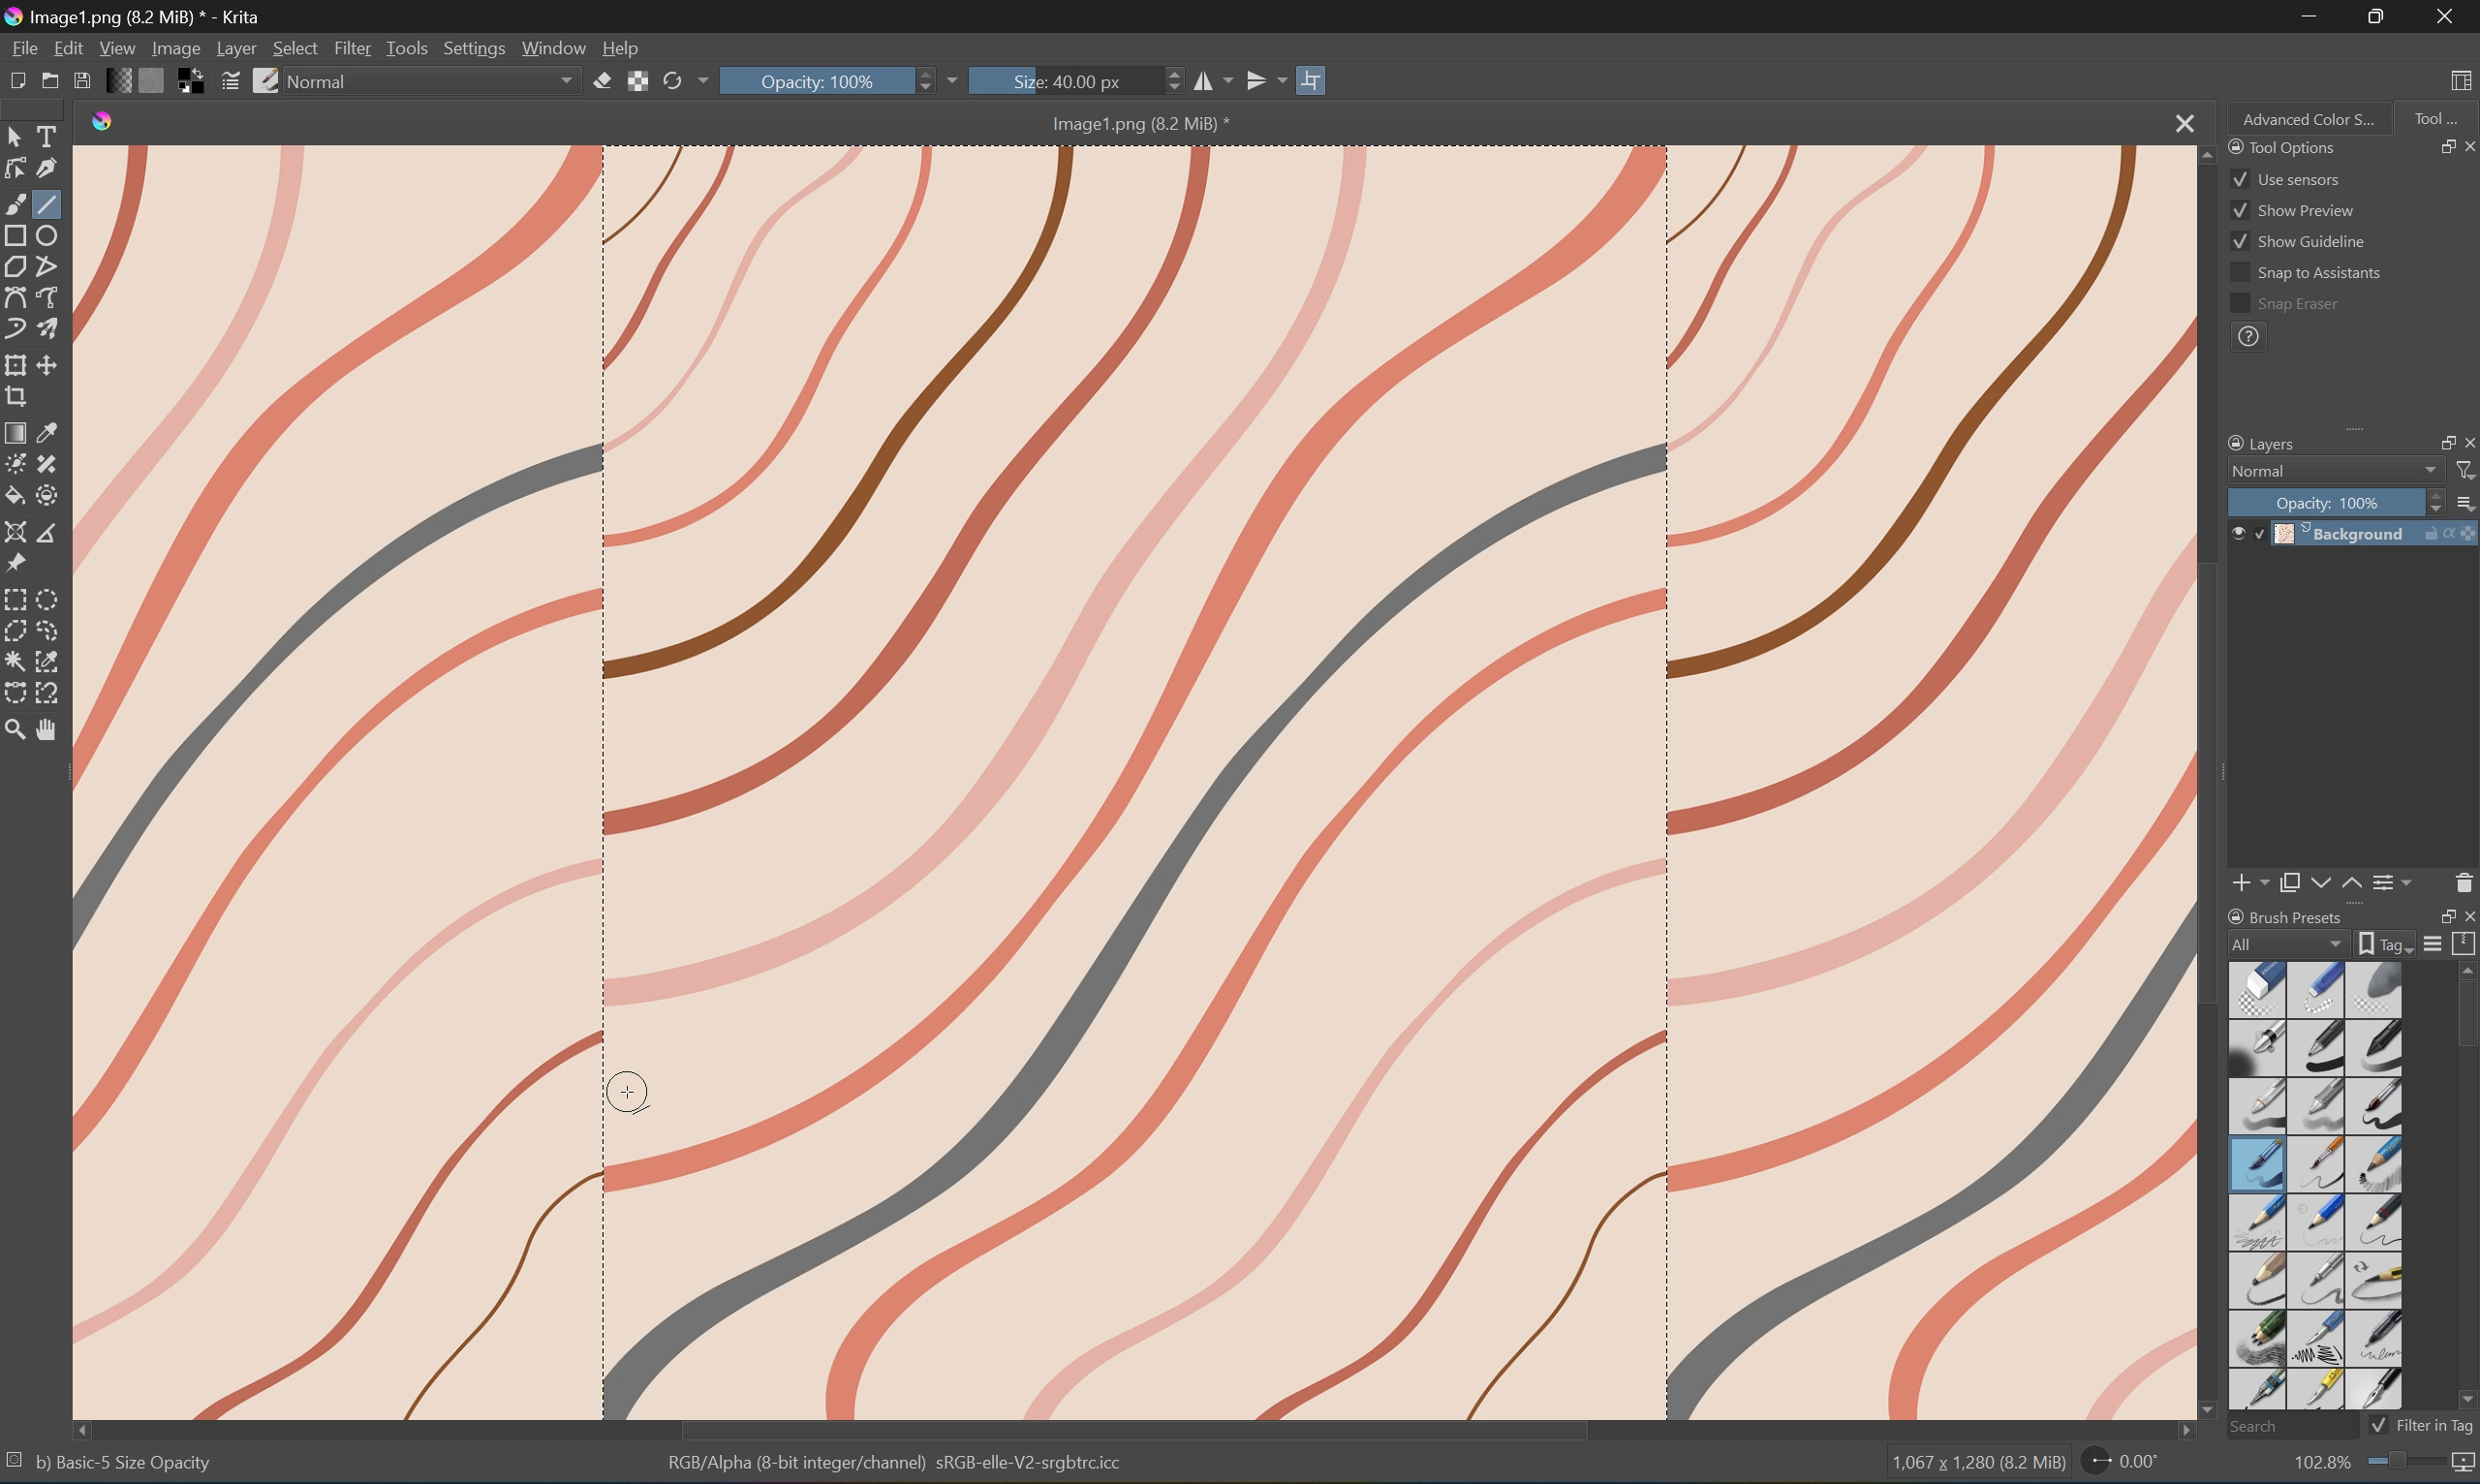 Image resolution: width=2480 pixels, height=1484 pixels. Describe the element at coordinates (898, 1467) in the screenshot. I see `RGB Alpha (8-bit integer/channel) sRGB-elle-V2-srgbcicc` at that location.